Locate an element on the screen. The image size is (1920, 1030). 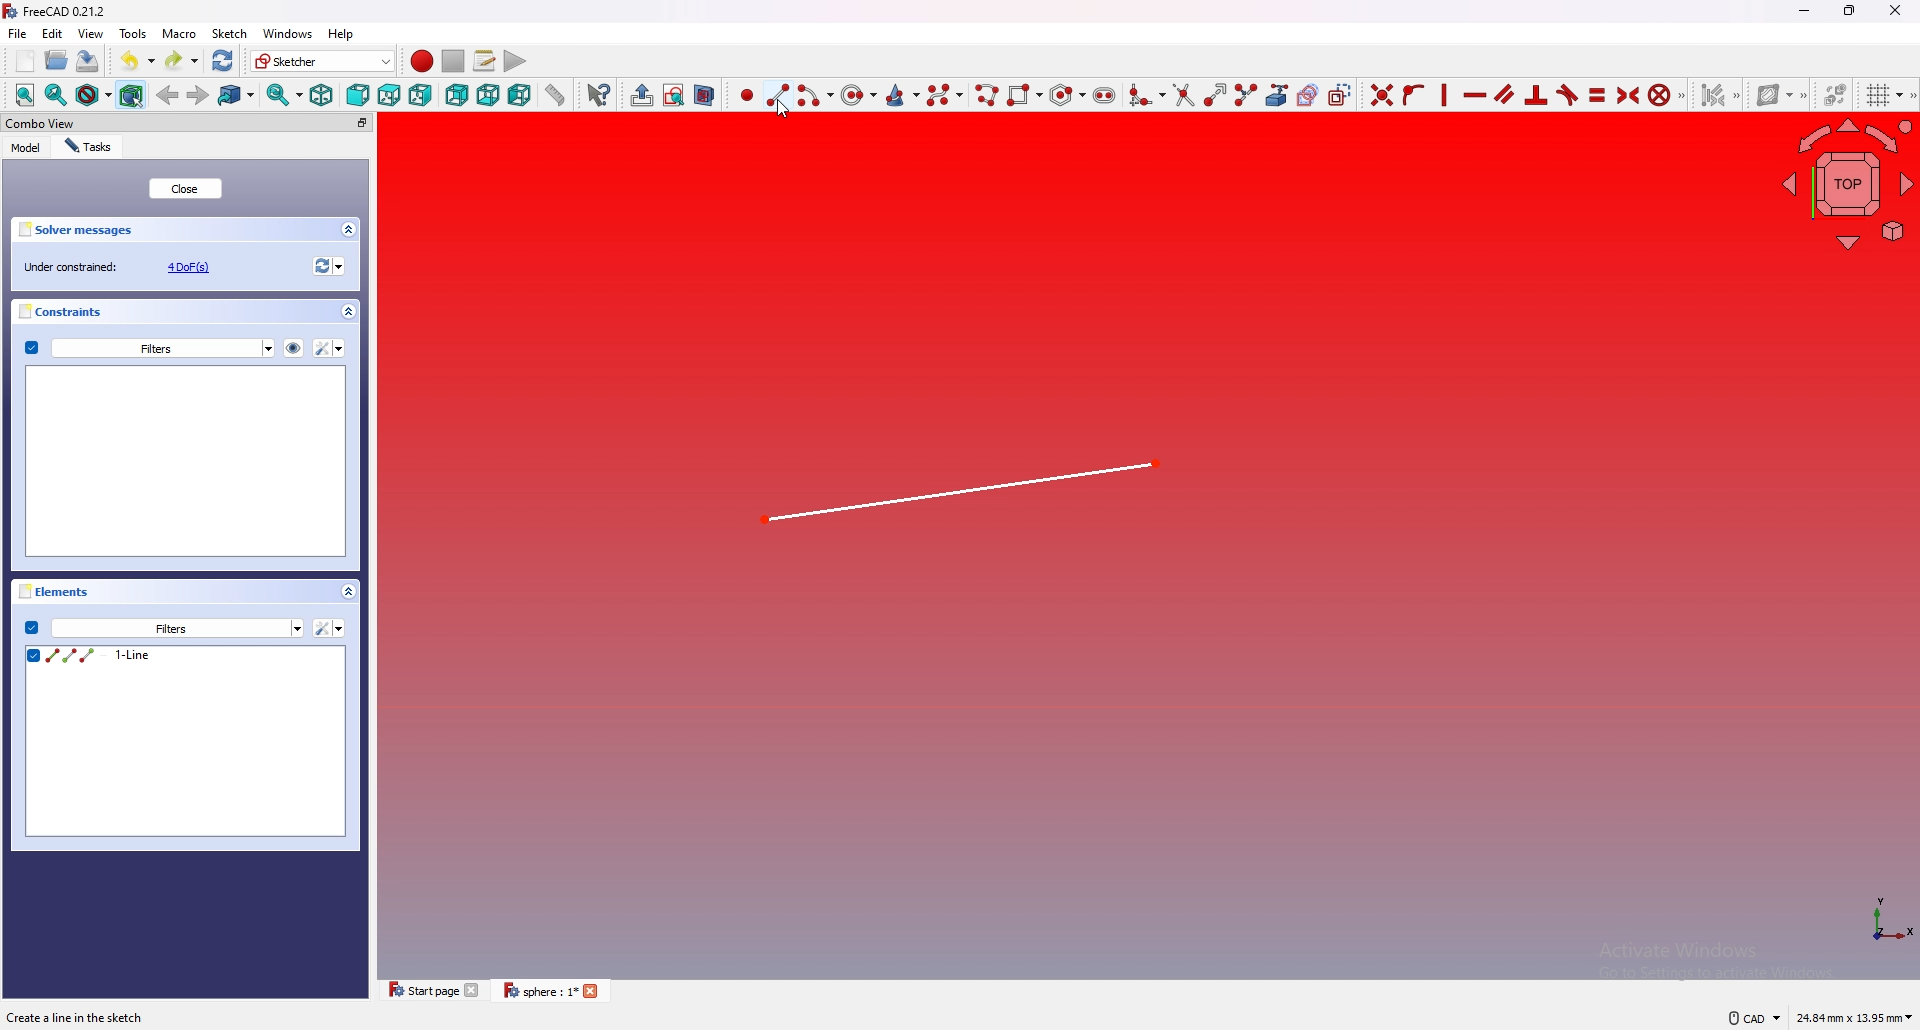
Draw style is located at coordinates (92, 95).